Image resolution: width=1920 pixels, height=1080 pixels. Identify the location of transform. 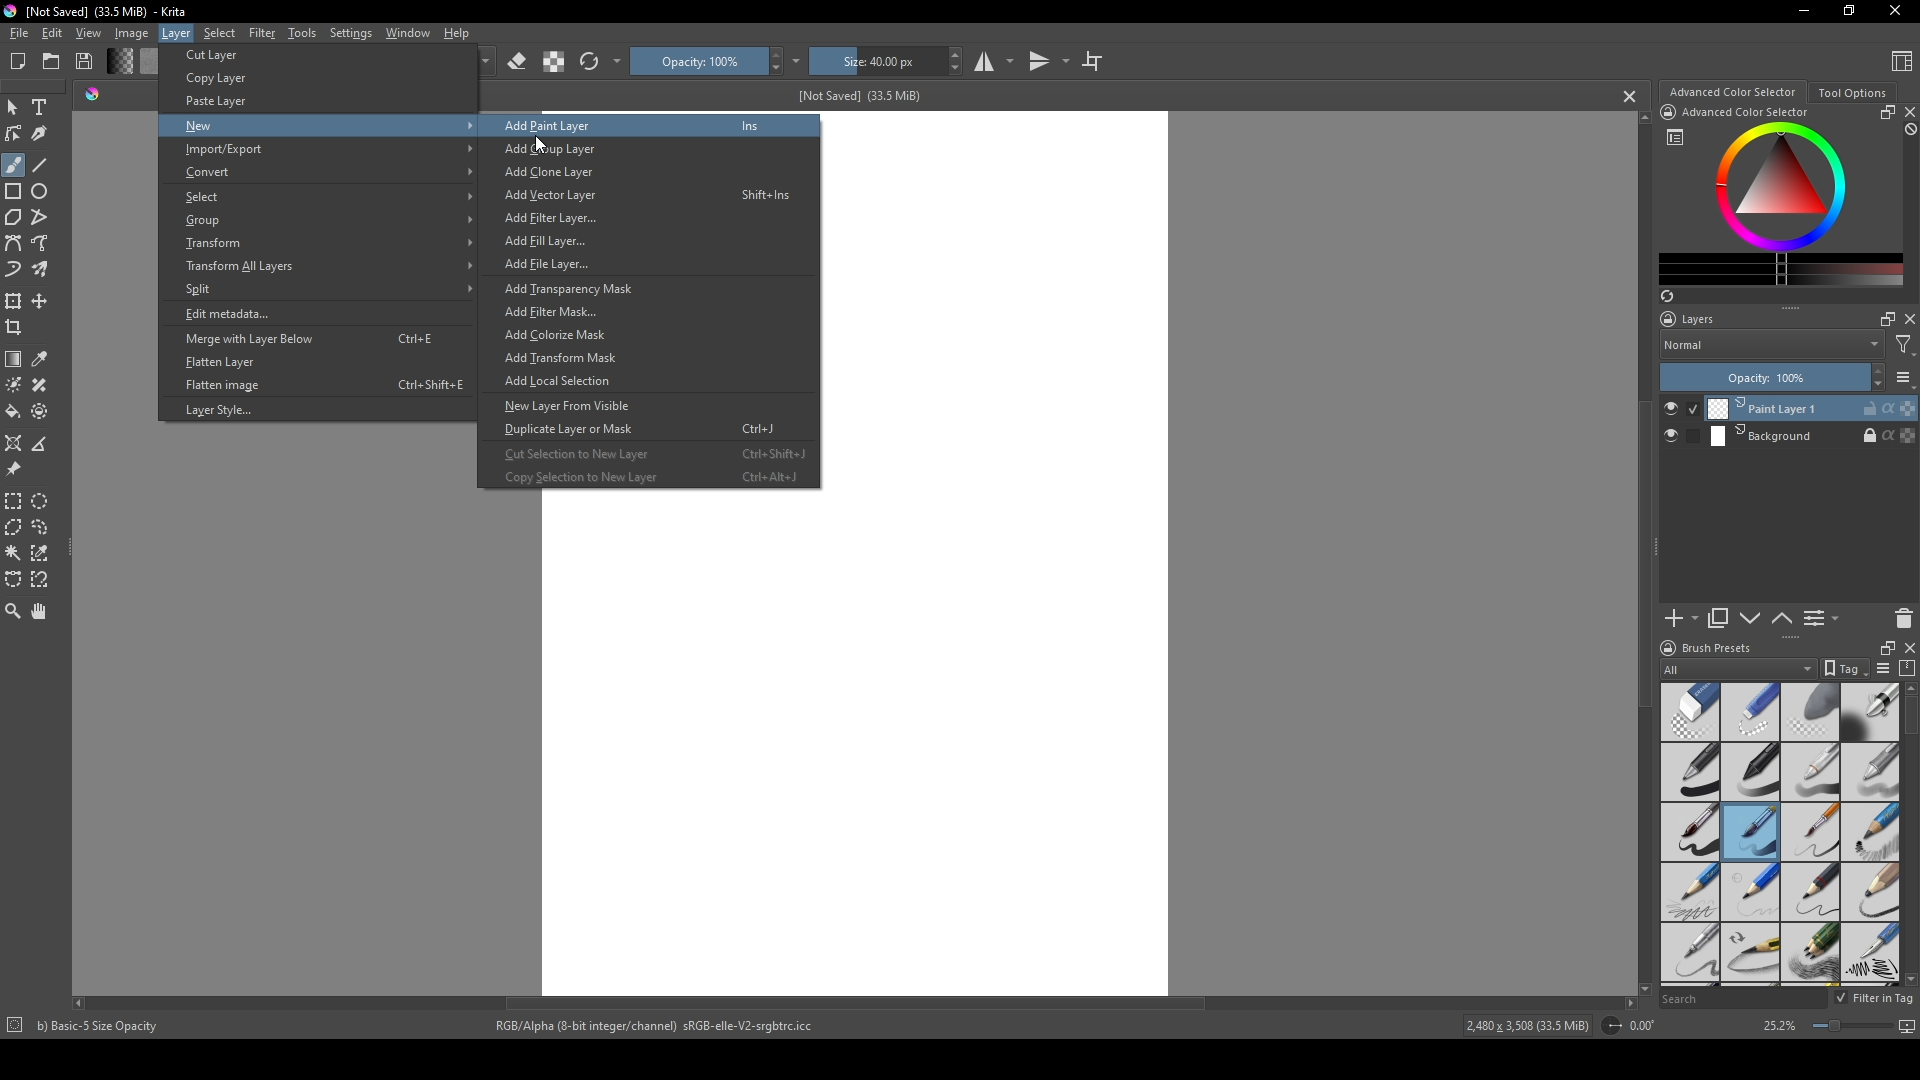
(14, 300).